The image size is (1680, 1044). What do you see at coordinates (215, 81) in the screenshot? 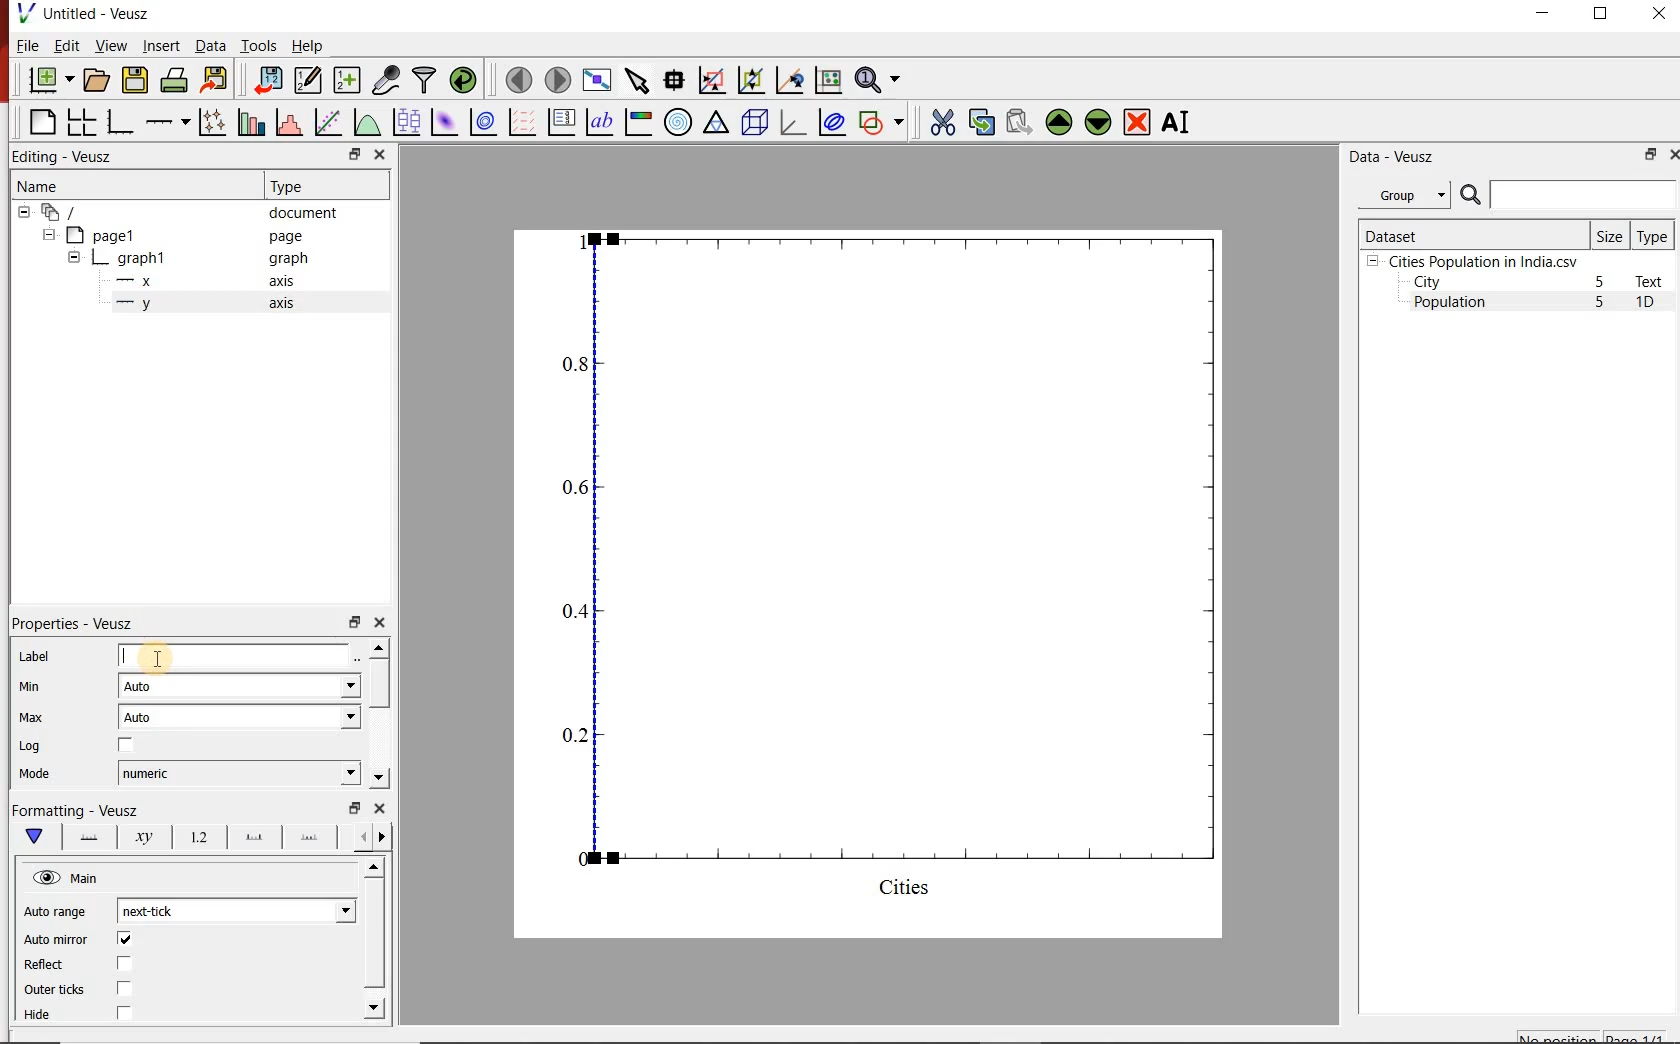
I see `export to graphics format` at bounding box center [215, 81].